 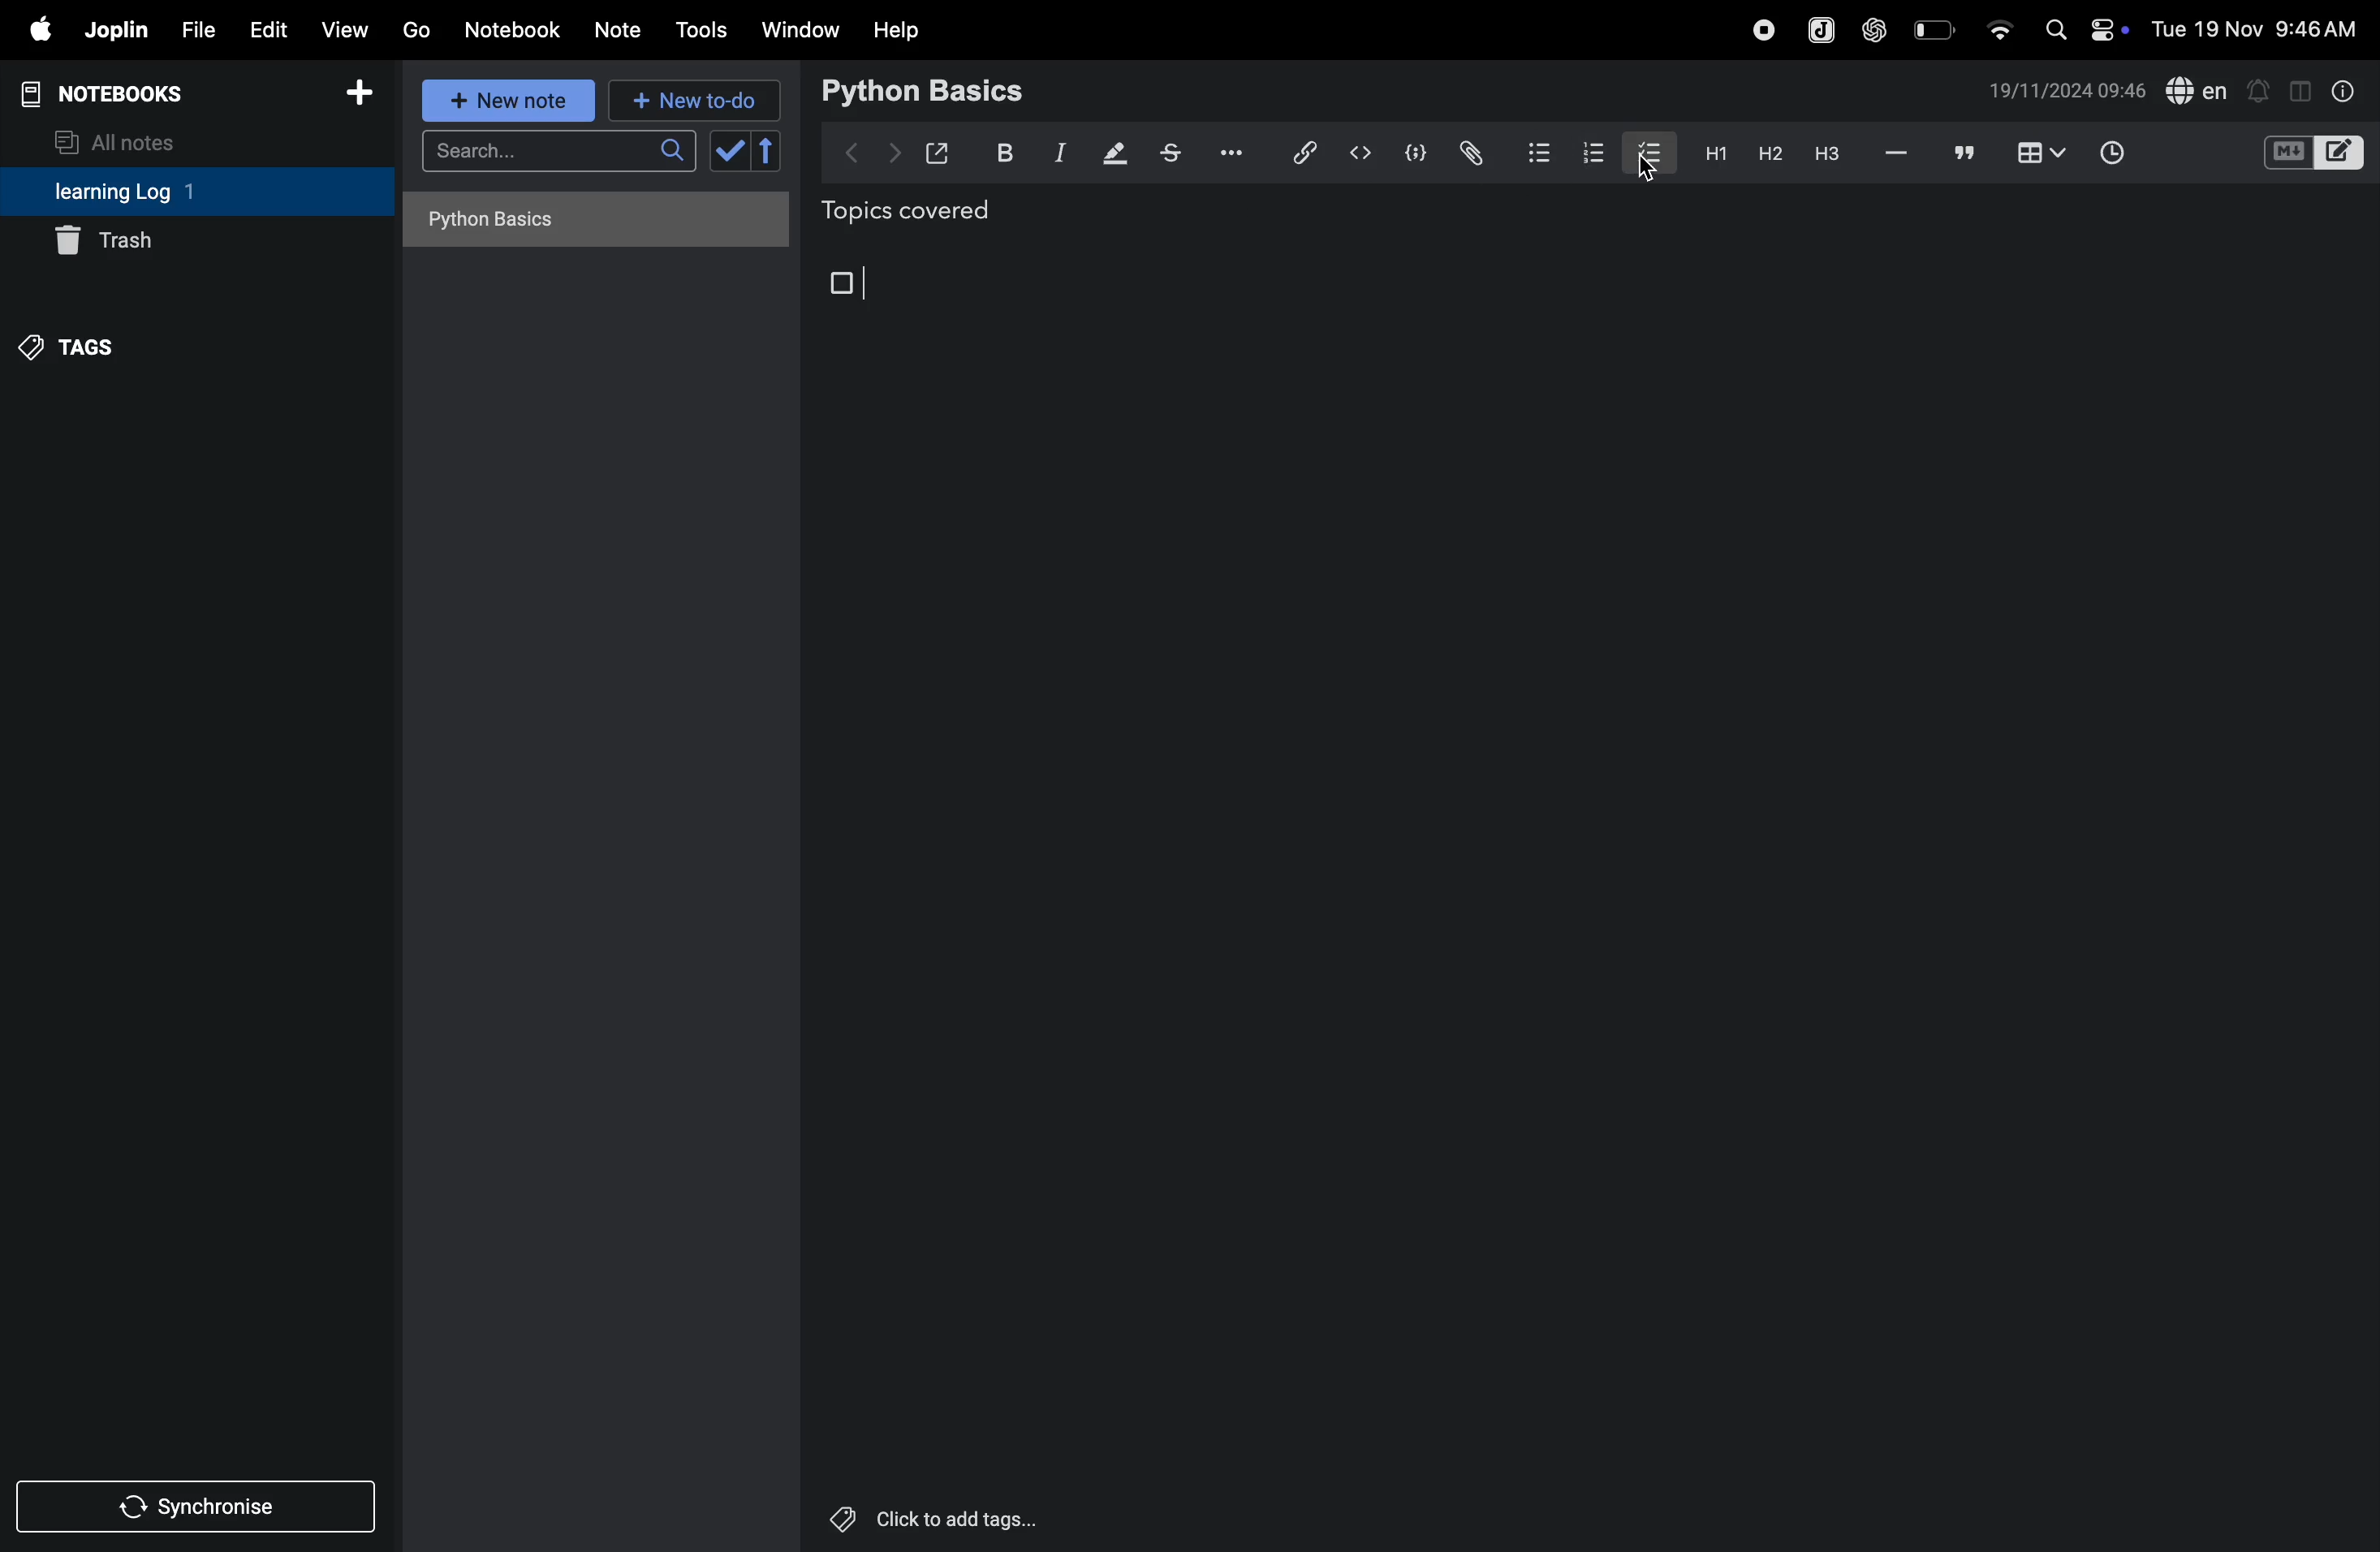 What do you see at coordinates (845, 283) in the screenshot?
I see `checkbox` at bounding box center [845, 283].